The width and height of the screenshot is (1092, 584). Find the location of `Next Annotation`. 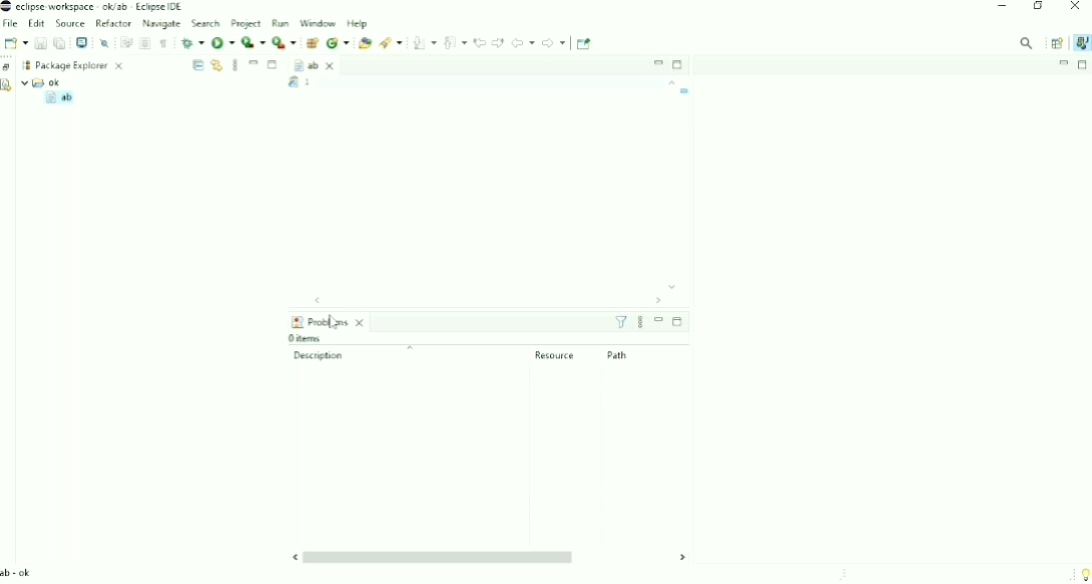

Next Annotation is located at coordinates (424, 43).